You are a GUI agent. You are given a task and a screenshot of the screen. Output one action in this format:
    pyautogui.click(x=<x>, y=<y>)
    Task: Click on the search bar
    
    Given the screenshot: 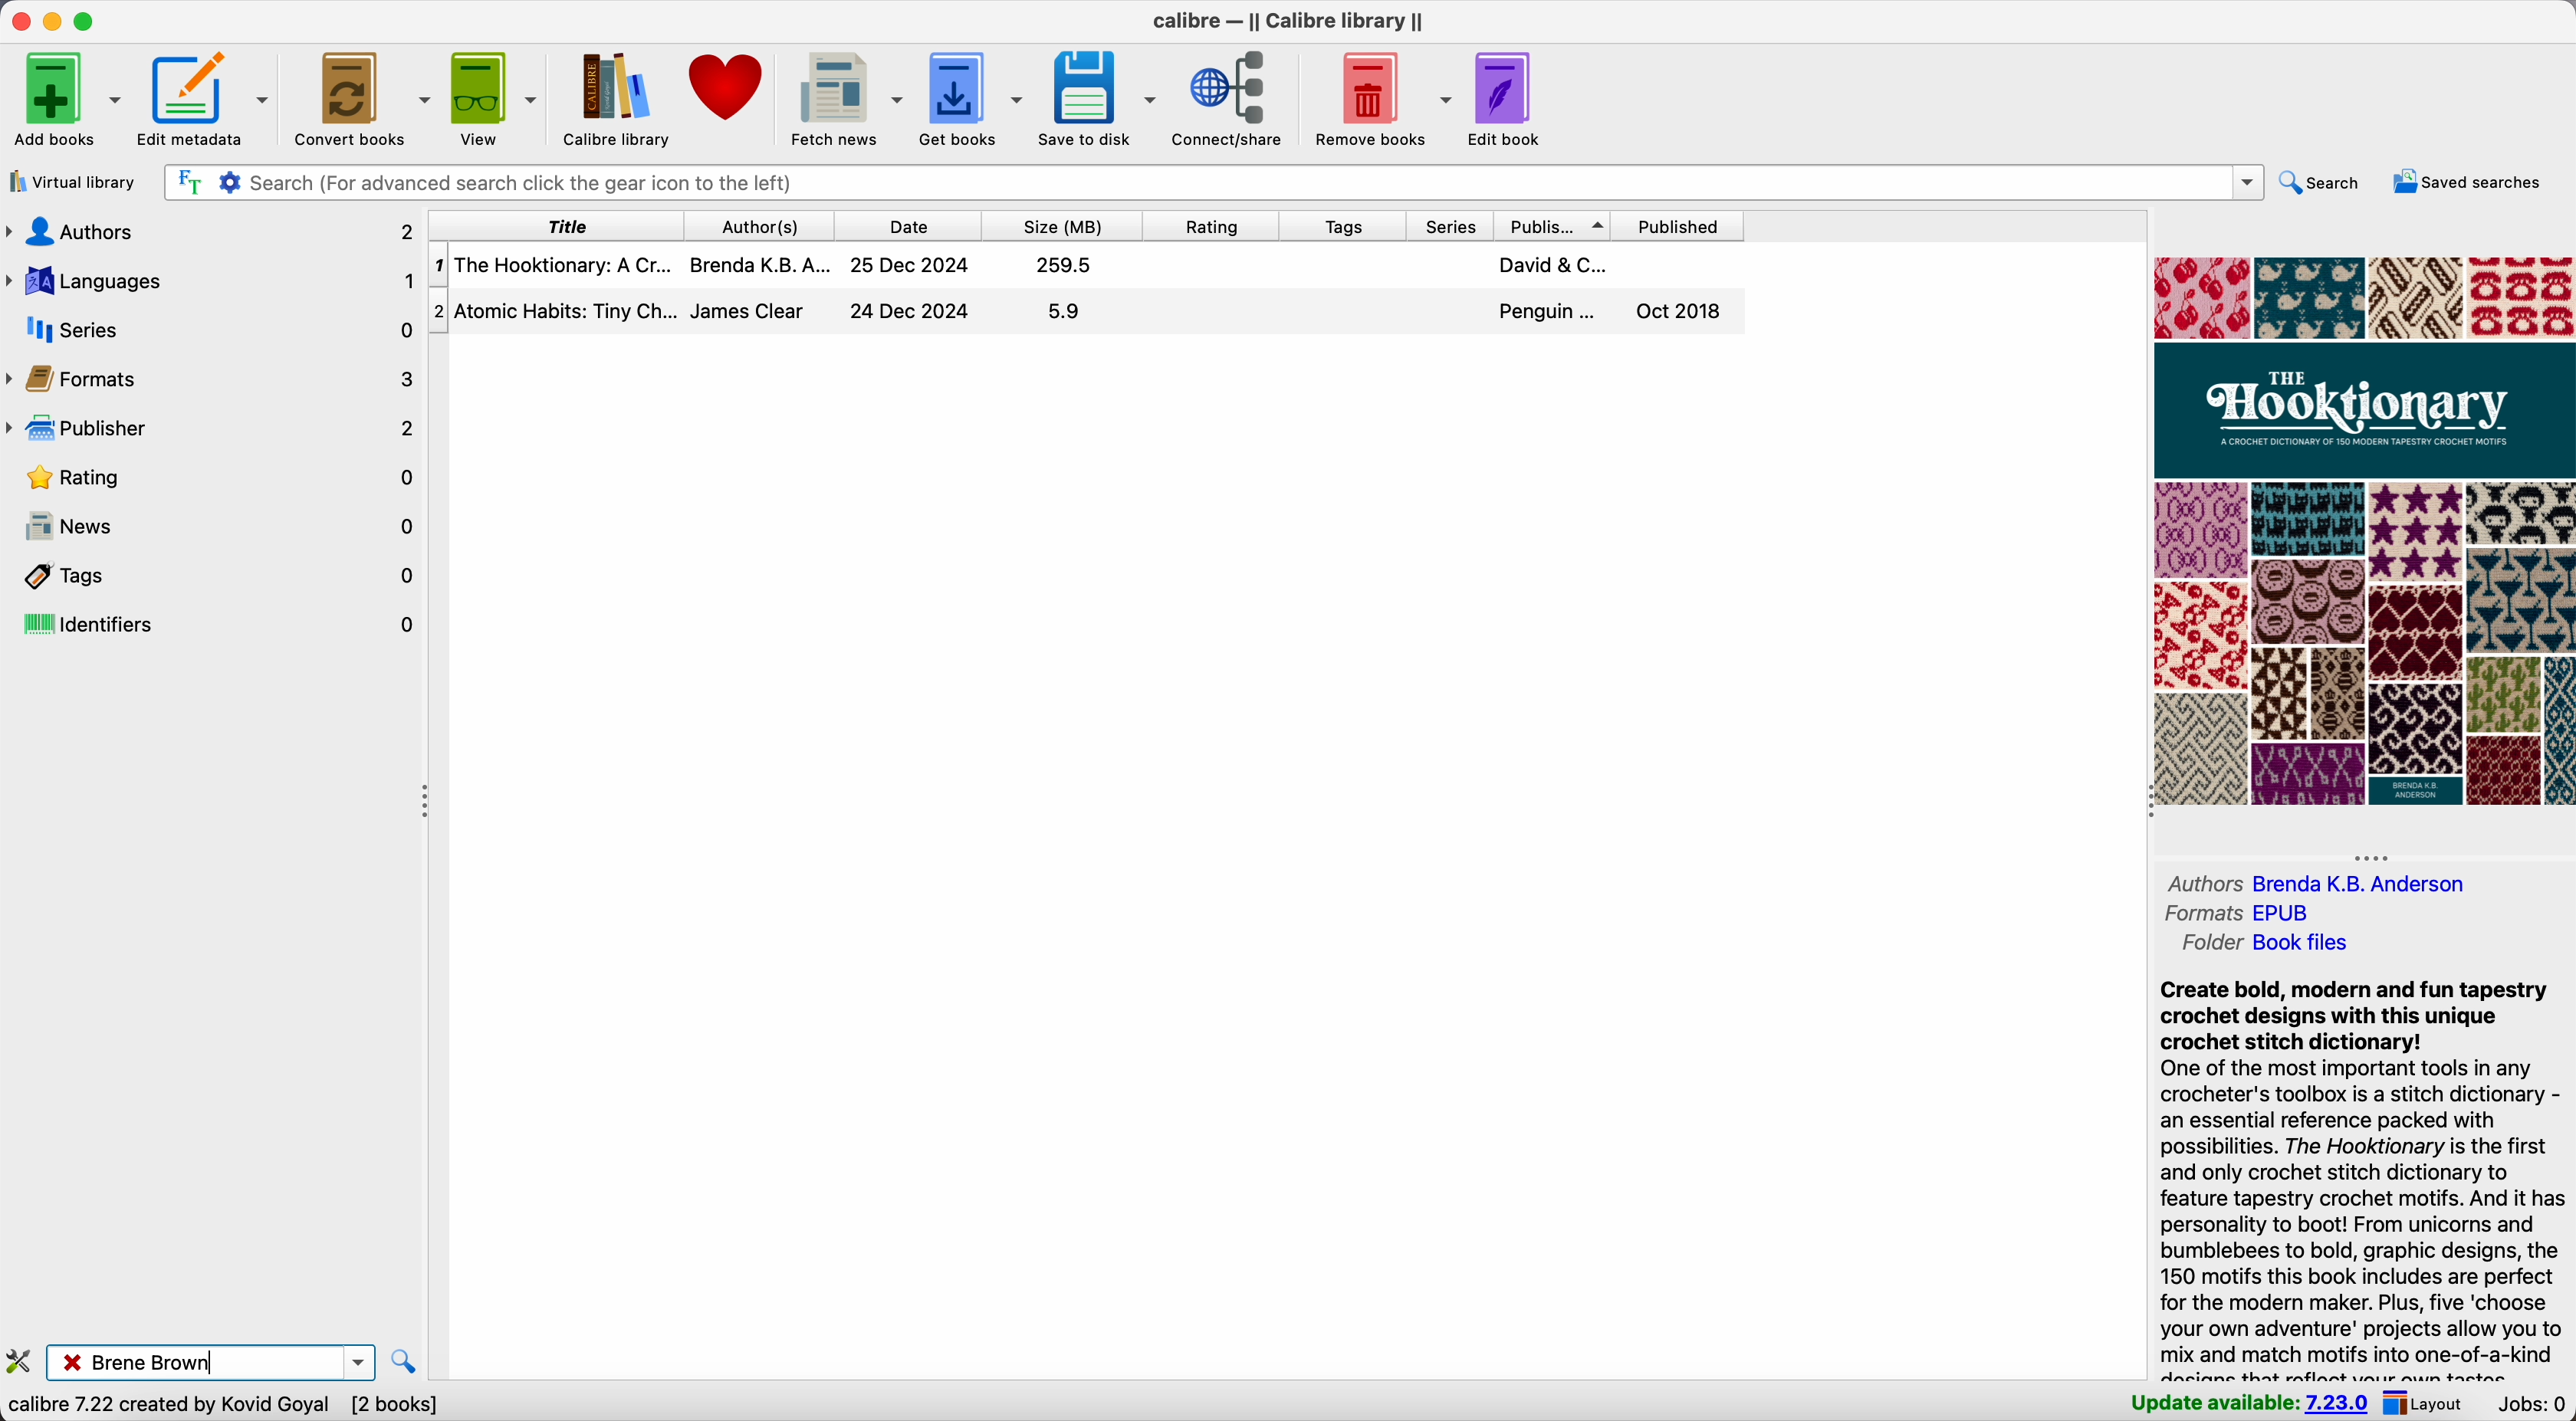 What is the action you would take?
    pyautogui.click(x=1214, y=183)
    